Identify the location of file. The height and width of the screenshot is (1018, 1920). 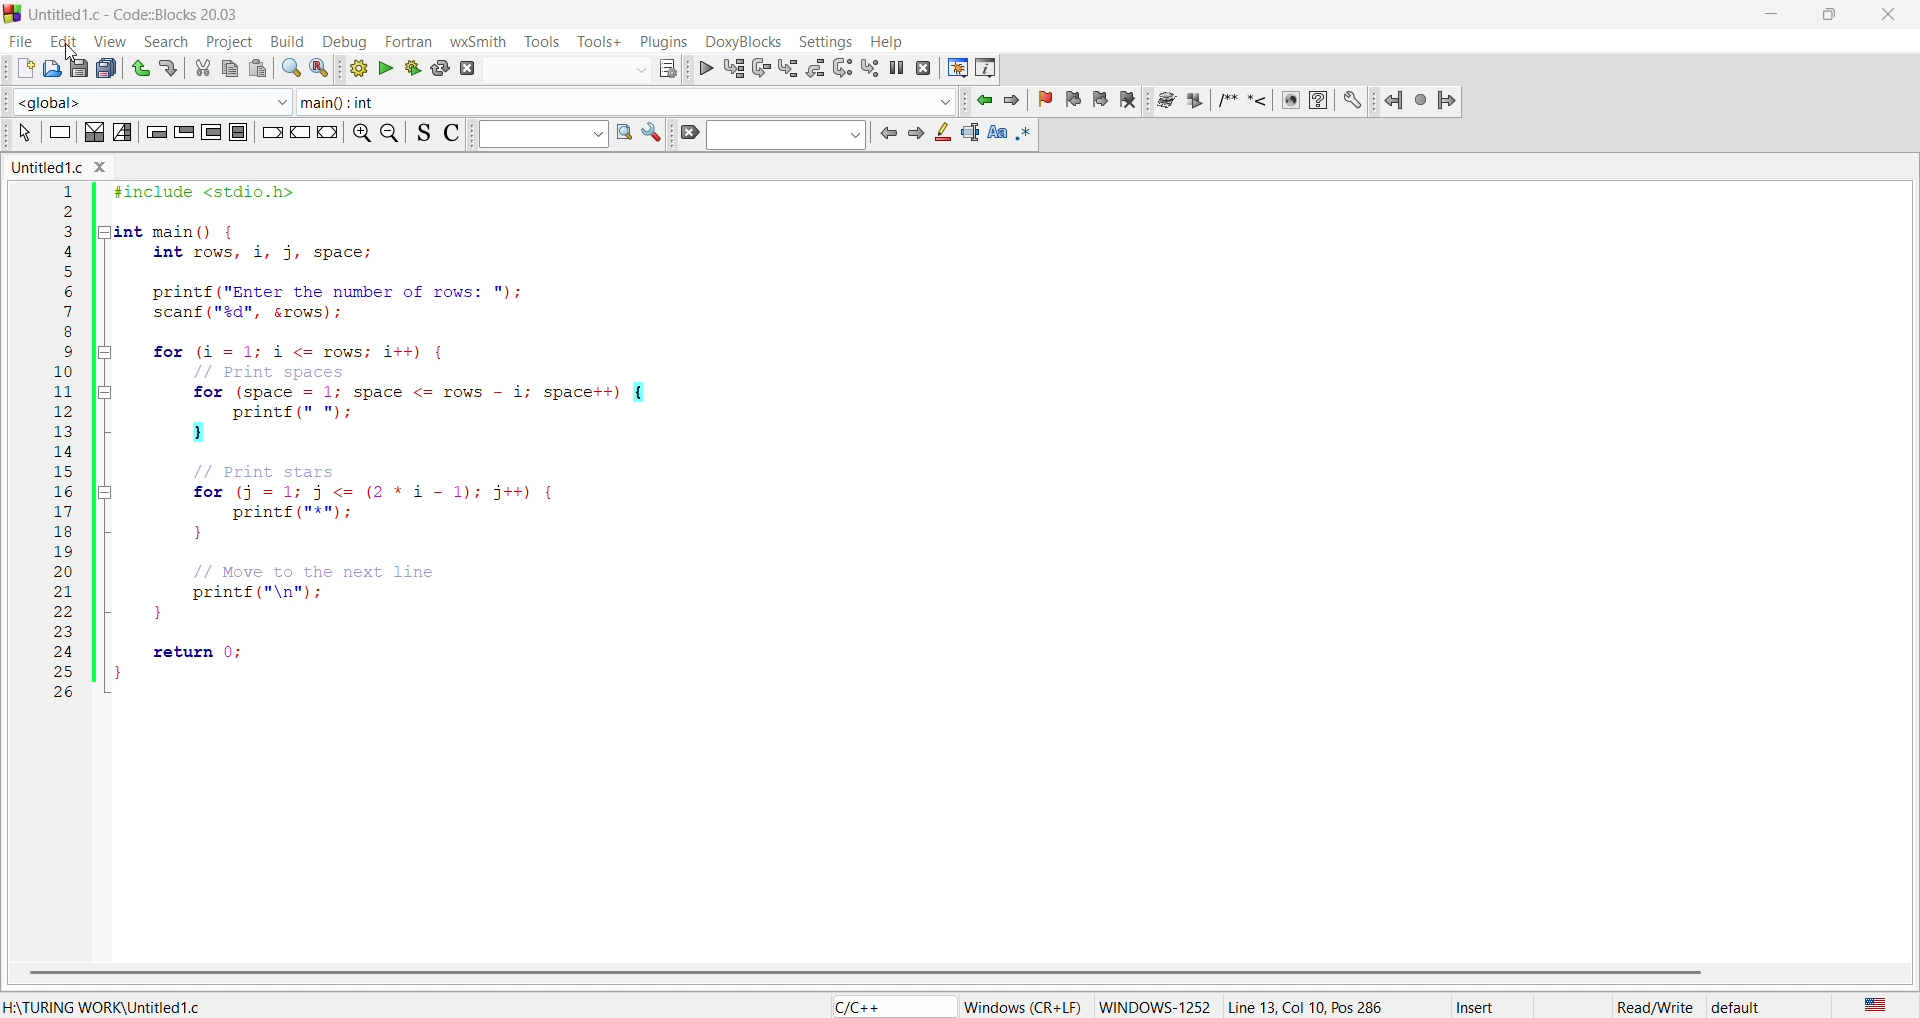
(18, 38).